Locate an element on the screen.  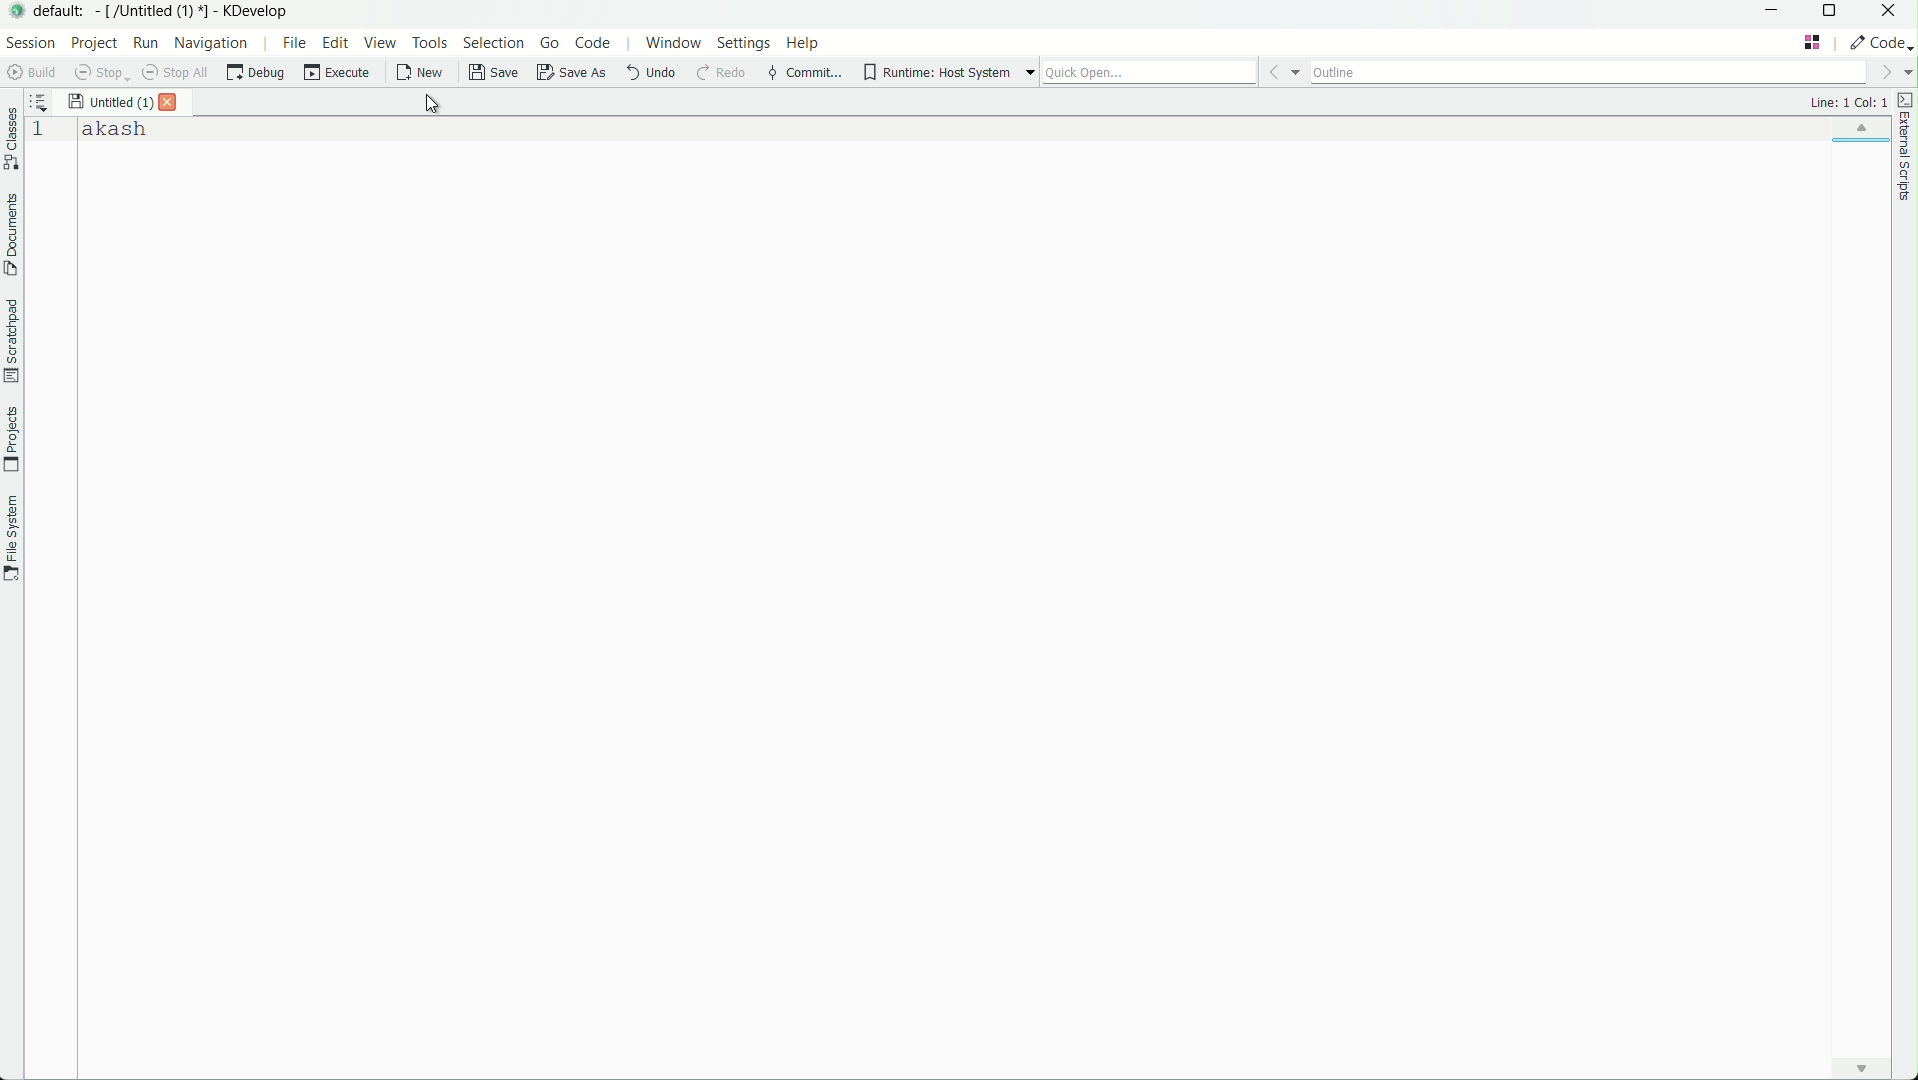
tools is located at coordinates (432, 42).